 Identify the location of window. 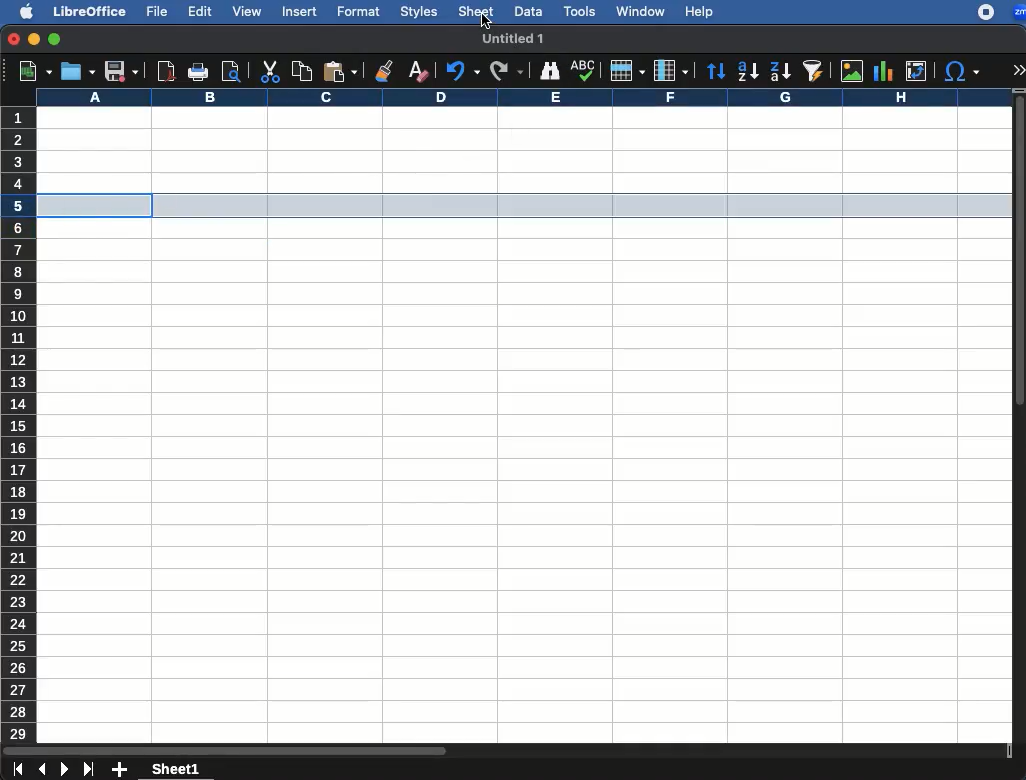
(641, 10).